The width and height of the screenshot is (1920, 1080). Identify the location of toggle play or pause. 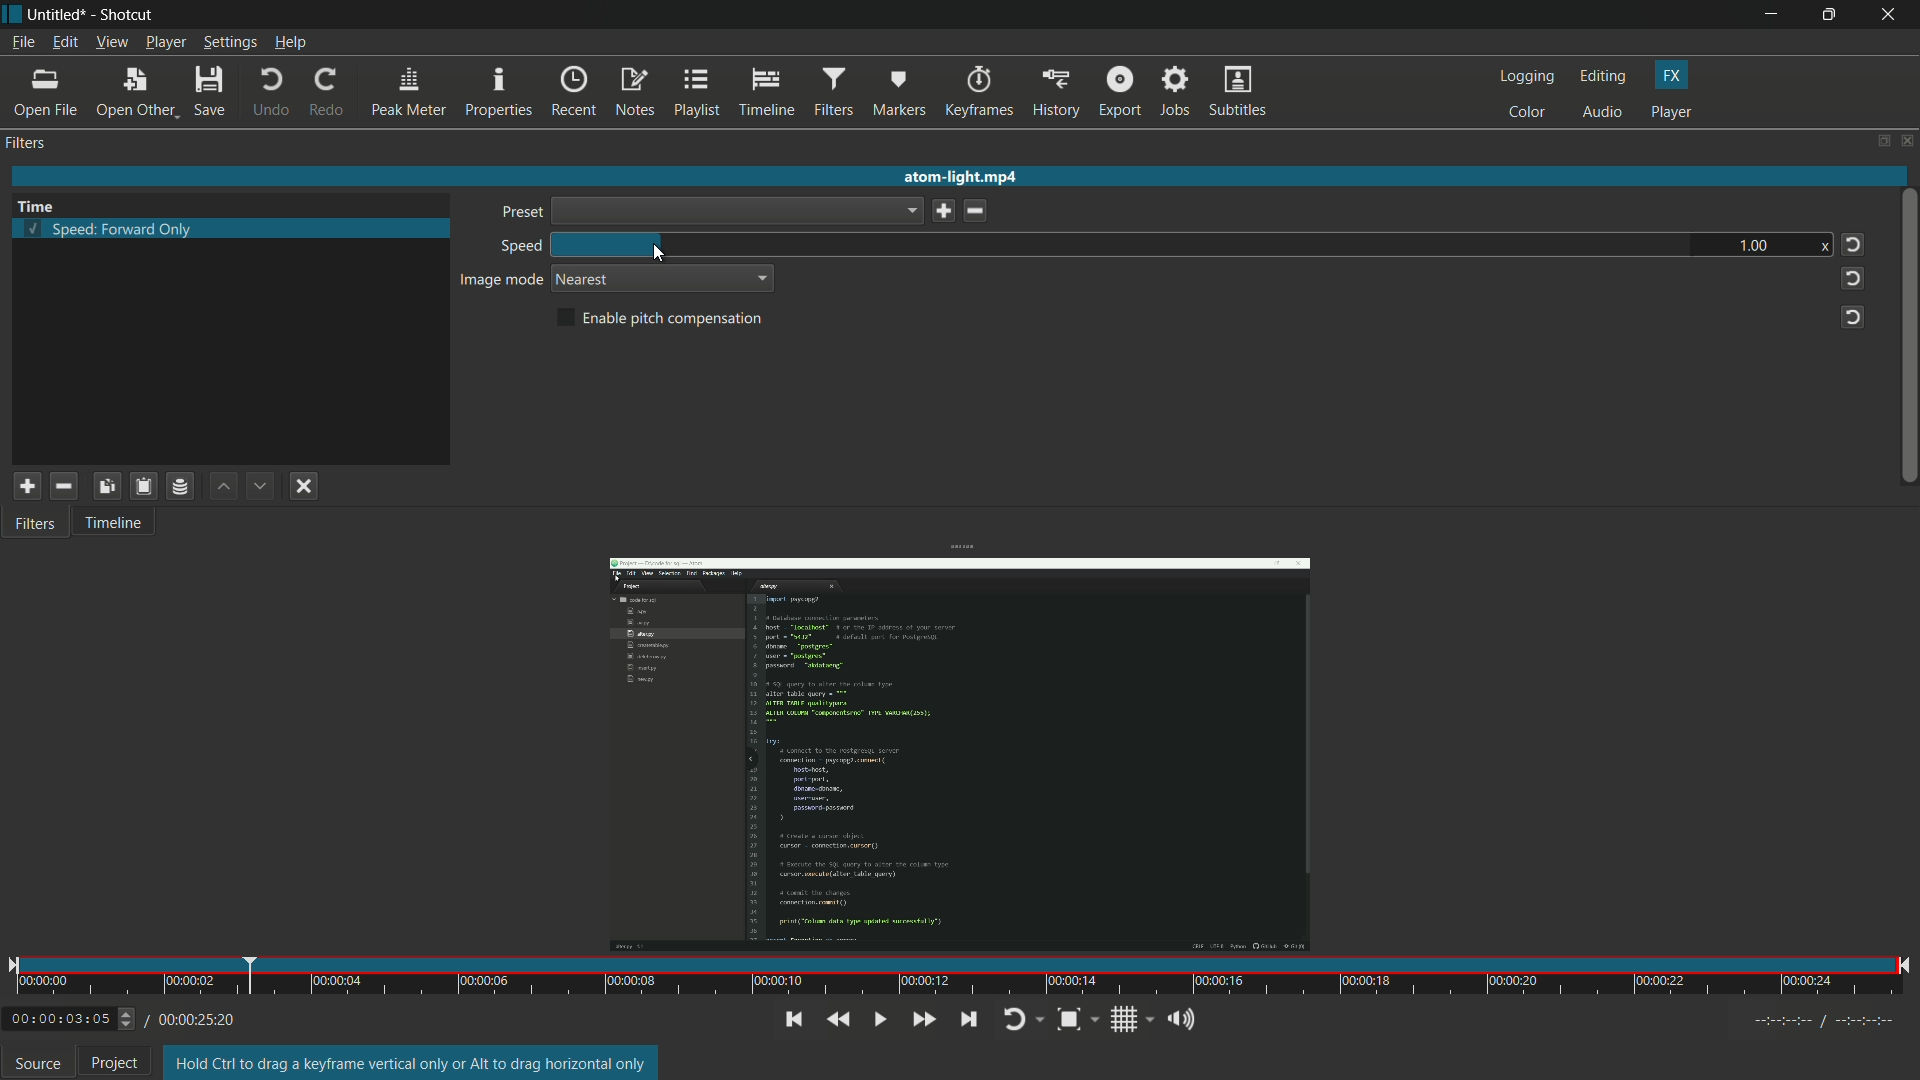
(881, 1019).